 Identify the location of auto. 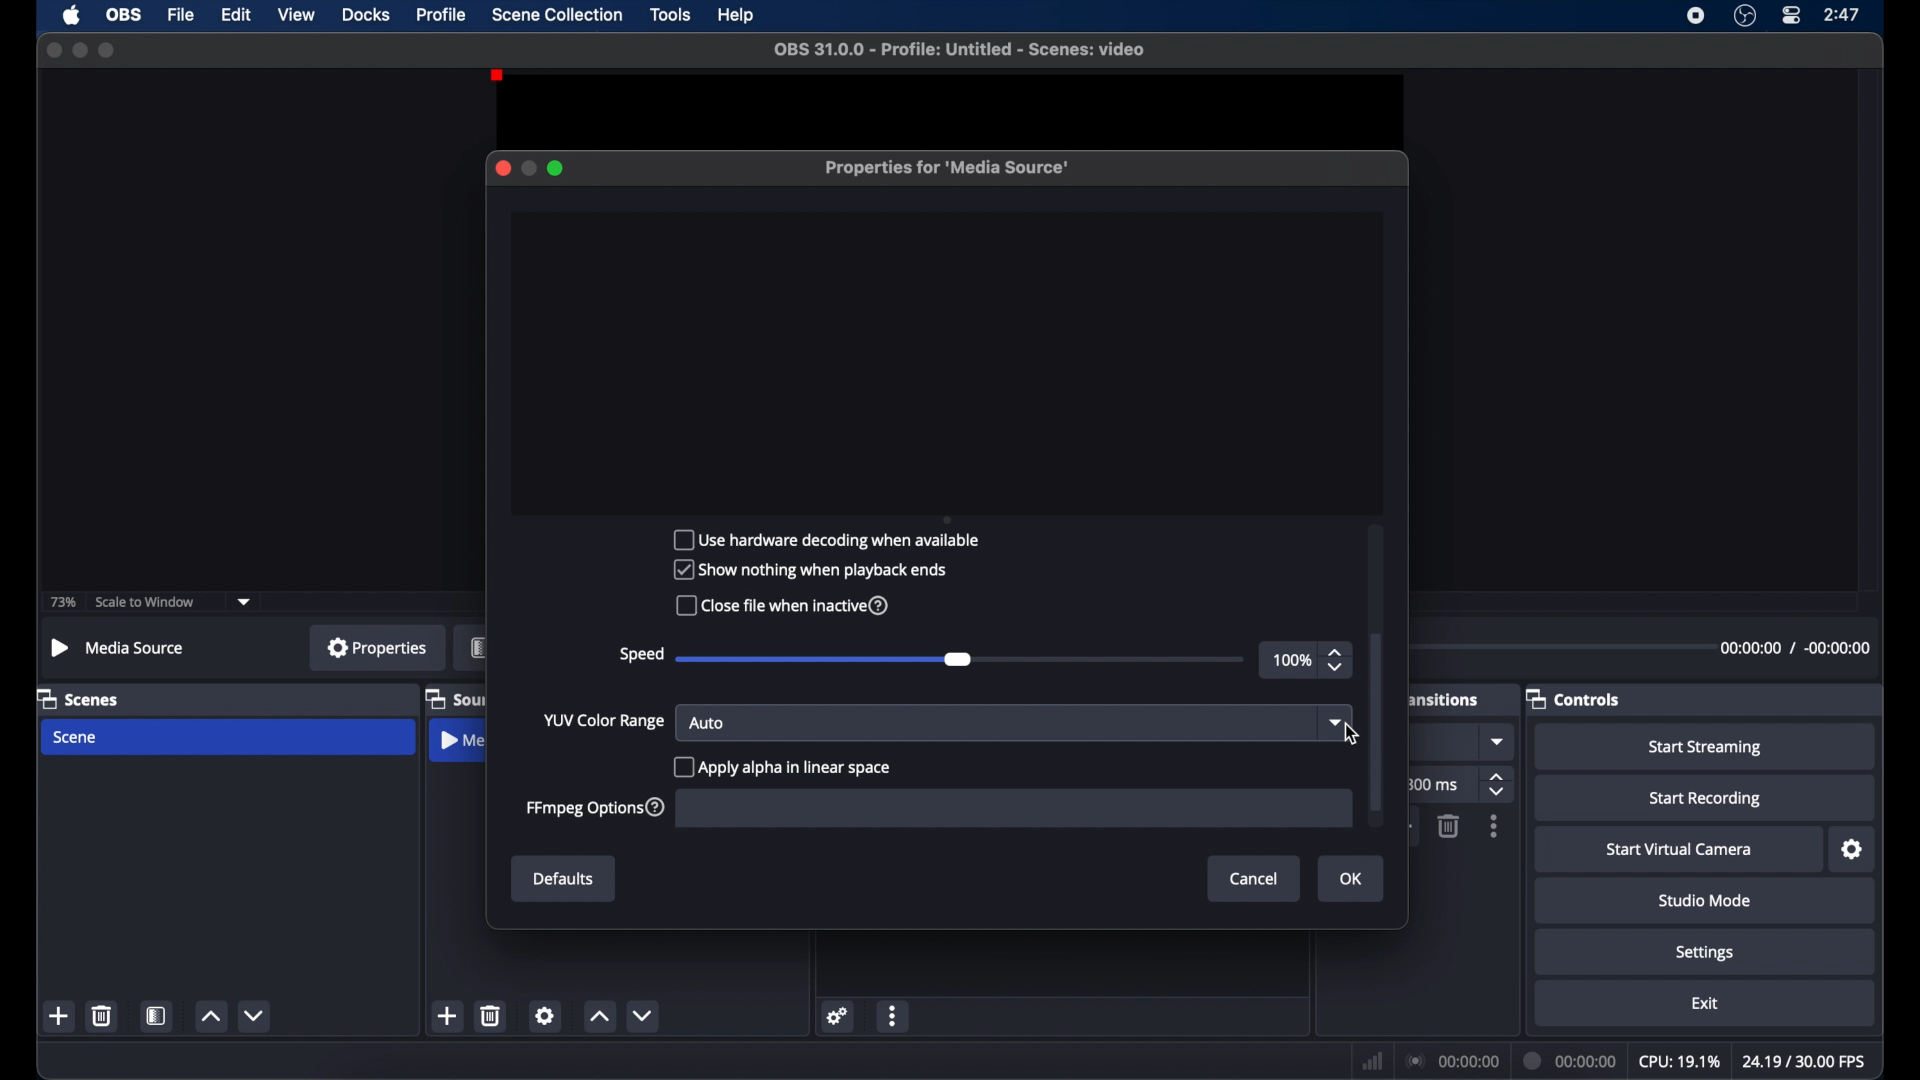
(707, 722).